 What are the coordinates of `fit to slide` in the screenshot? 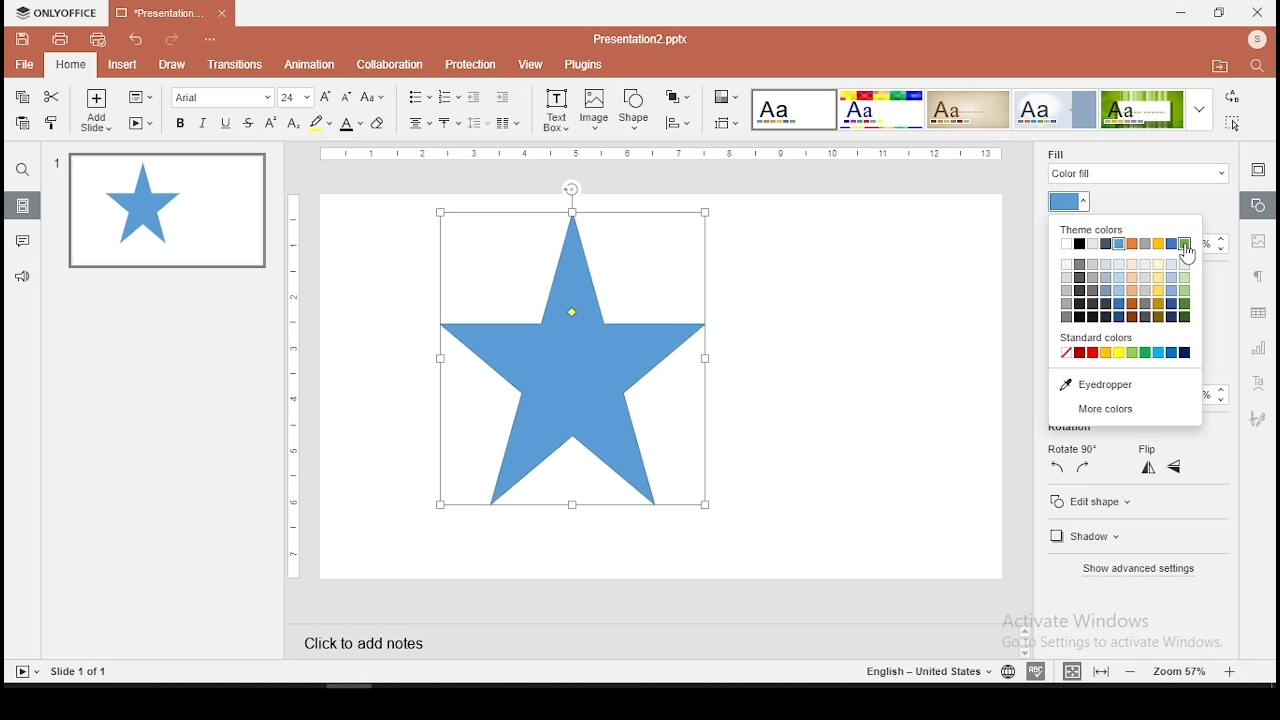 It's located at (1101, 671).